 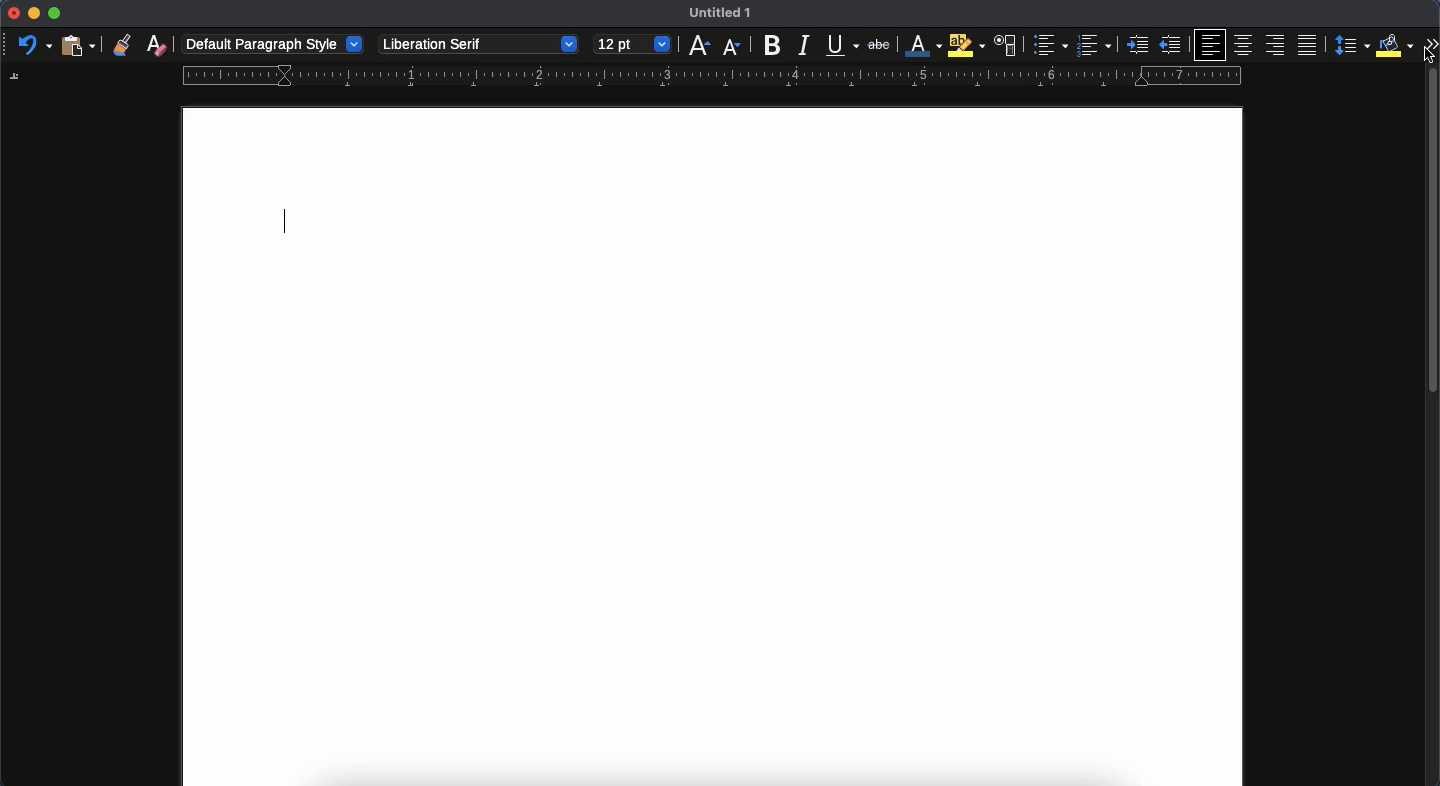 What do you see at coordinates (77, 47) in the screenshot?
I see `paste` at bounding box center [77, 47].